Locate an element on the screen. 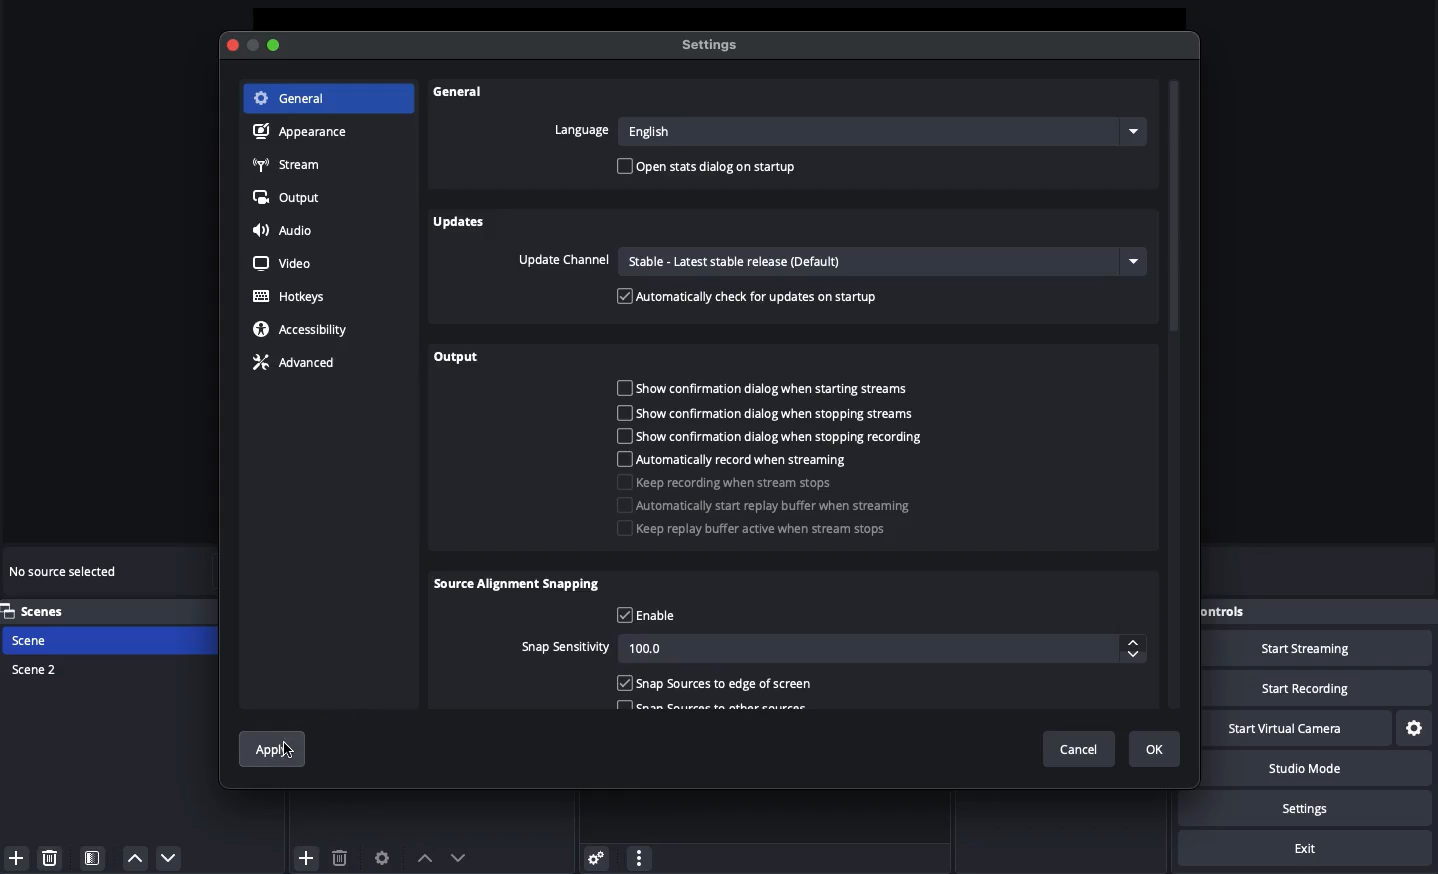 This screenshot has height=874, width=1438. Cancel is located at coordinates (1078, 750).